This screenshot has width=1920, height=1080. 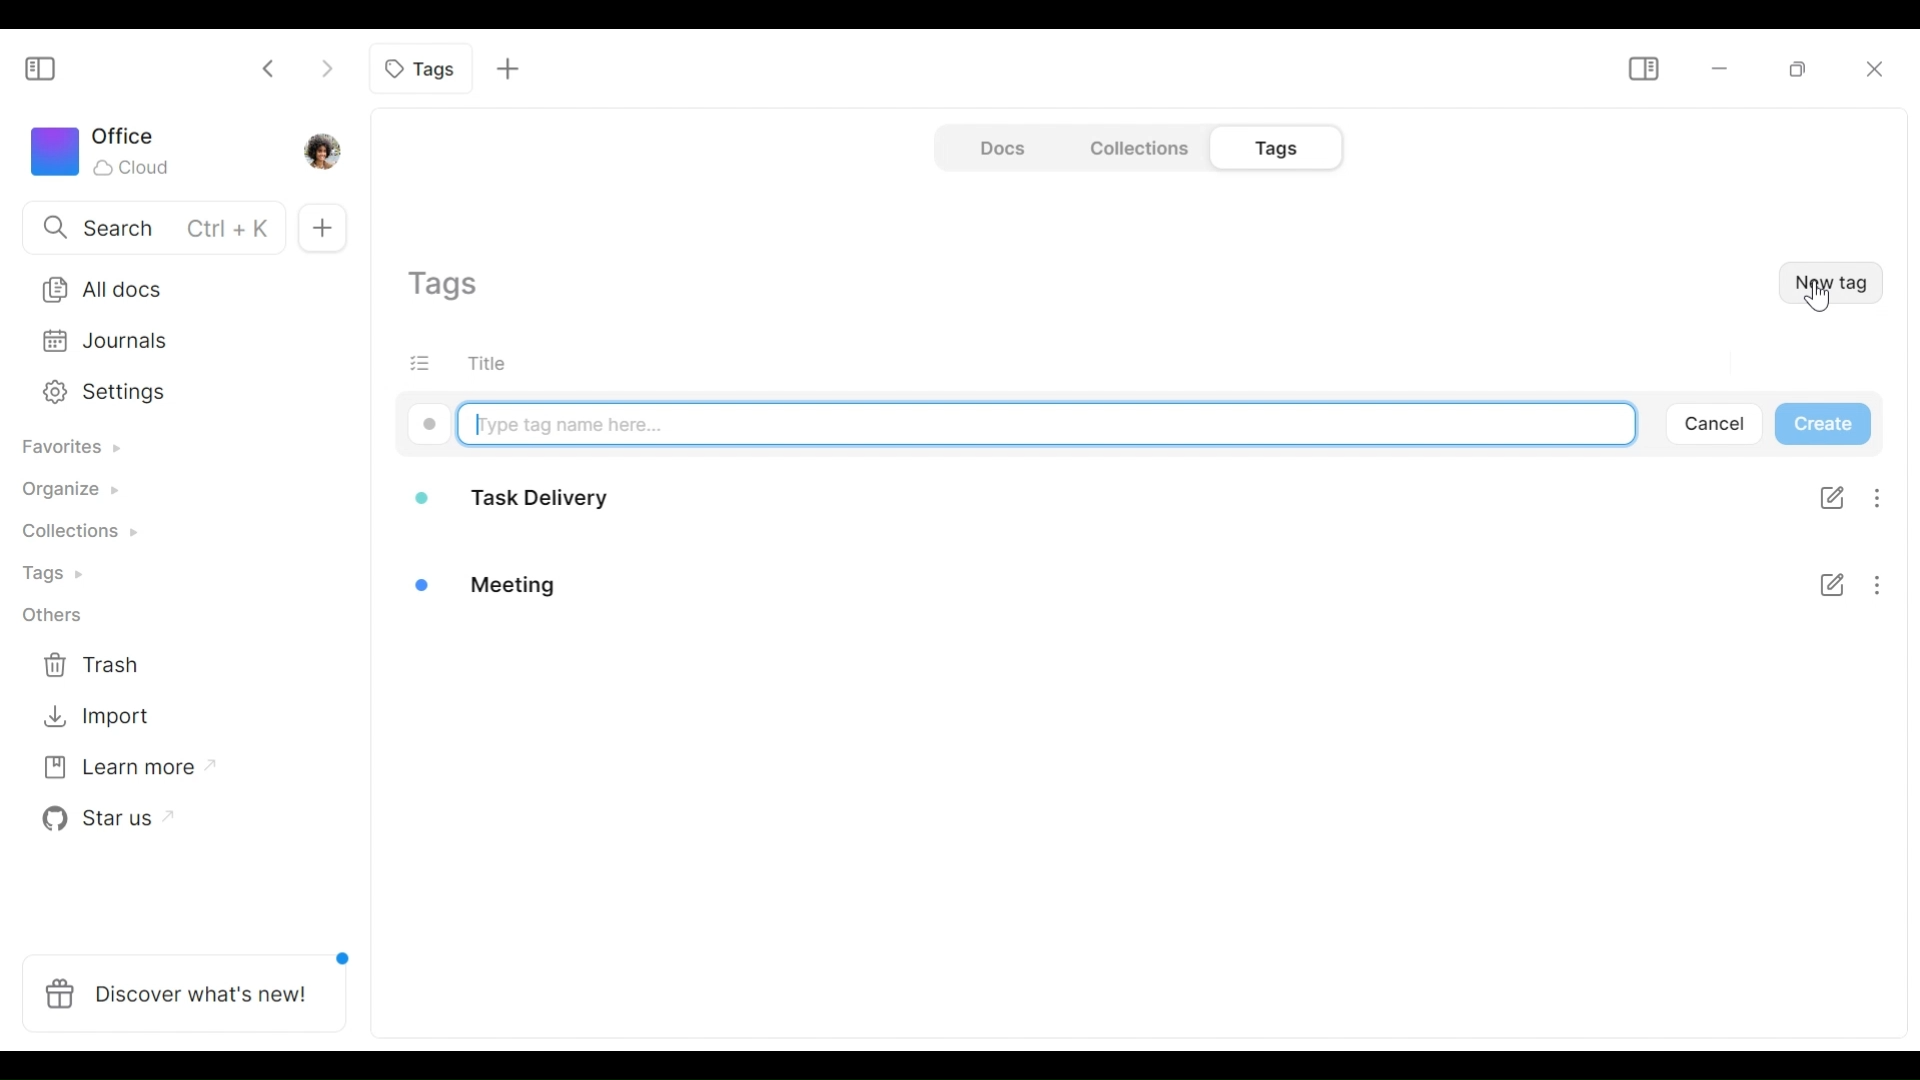 I want to click on Settings, so click(x=173, y=392).